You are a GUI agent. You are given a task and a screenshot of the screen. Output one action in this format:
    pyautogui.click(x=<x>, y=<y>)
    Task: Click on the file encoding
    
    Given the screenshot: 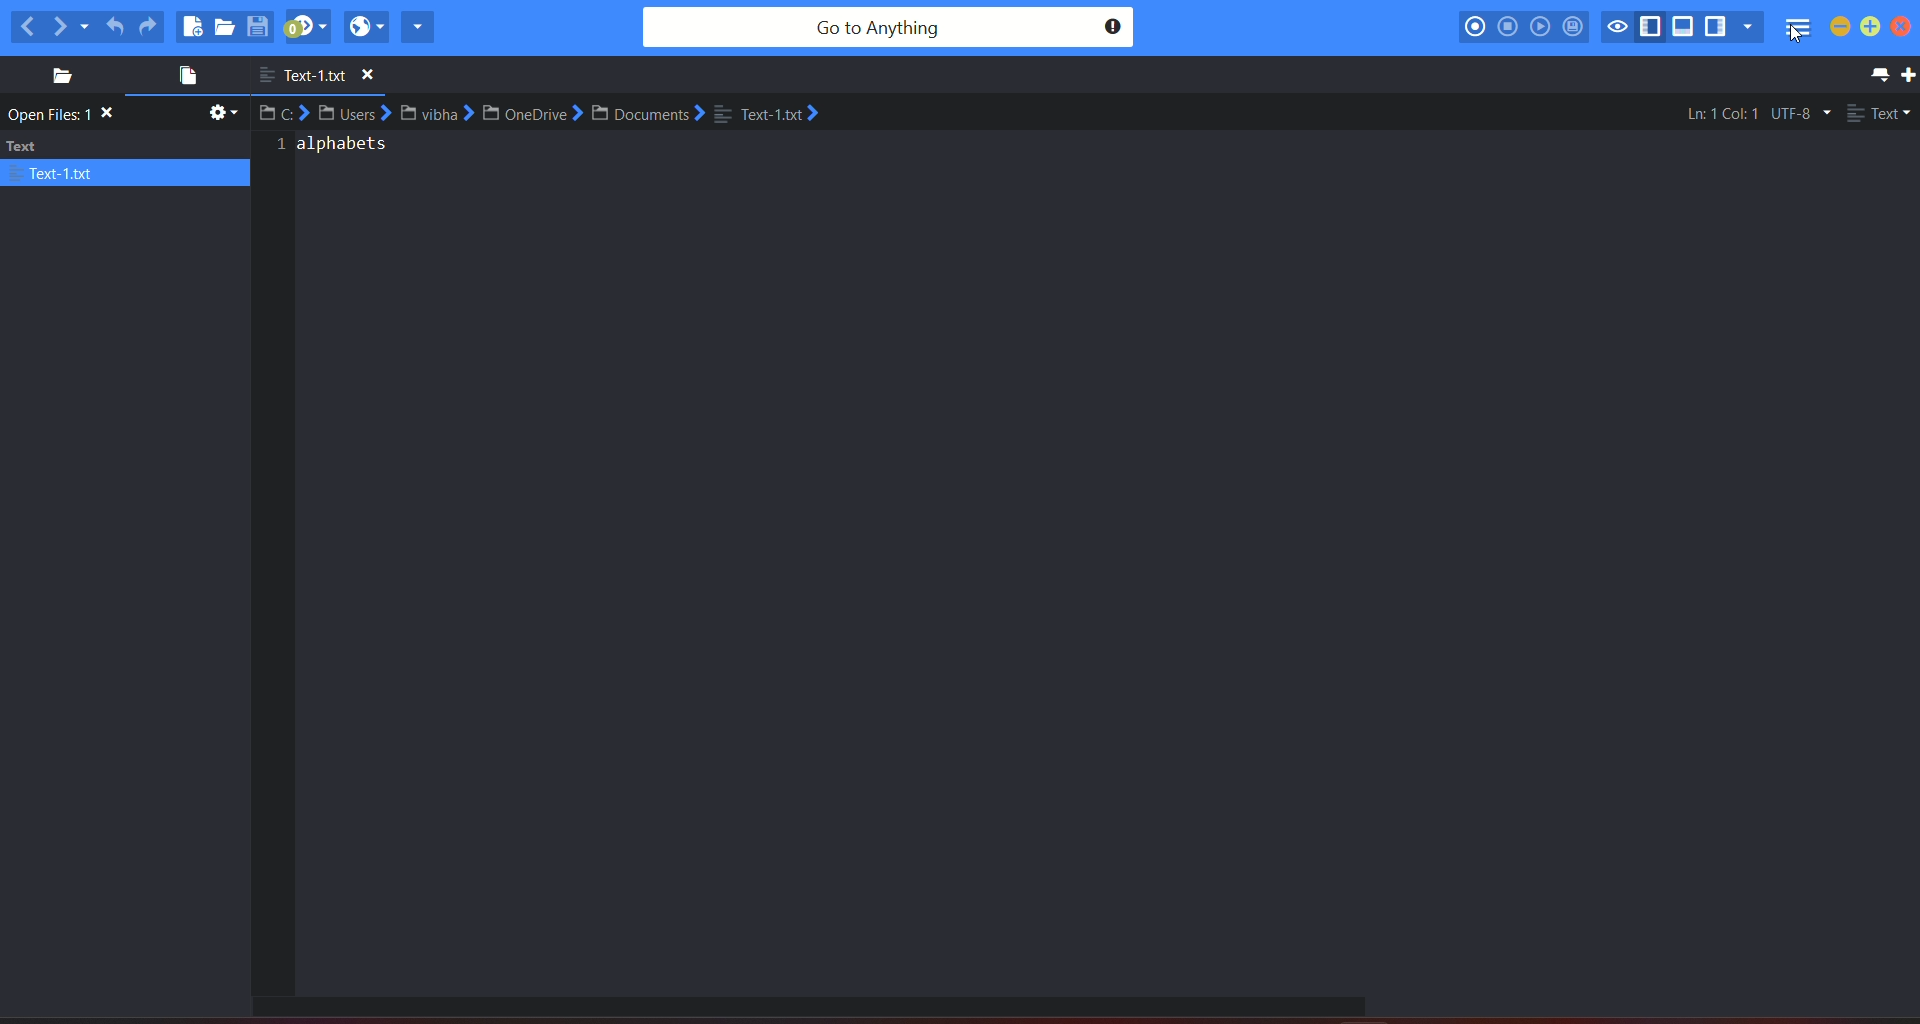 What is the action you would take?
    pyautogui.click(x=1799, y=113)
    